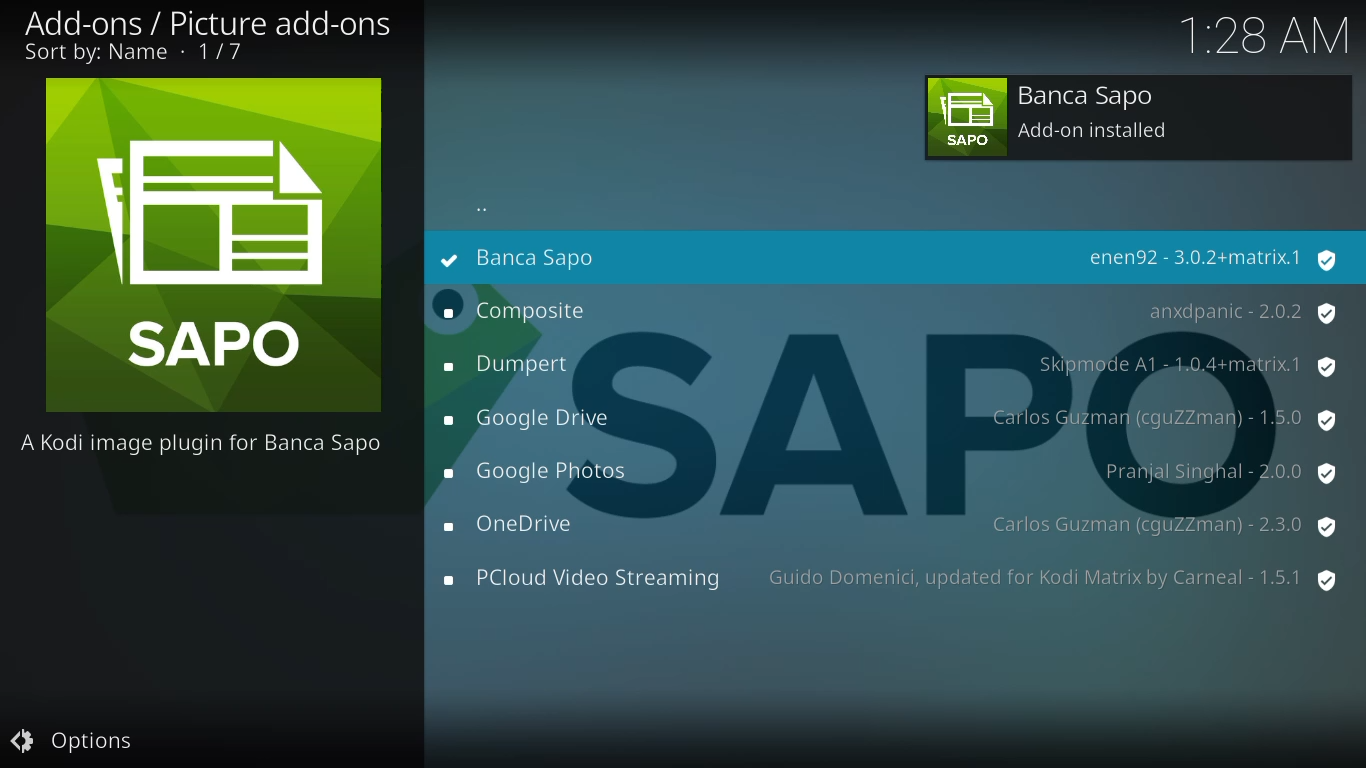 This screenshot has height=768, width=1366. I want to click on one drive, so click(517, 525).